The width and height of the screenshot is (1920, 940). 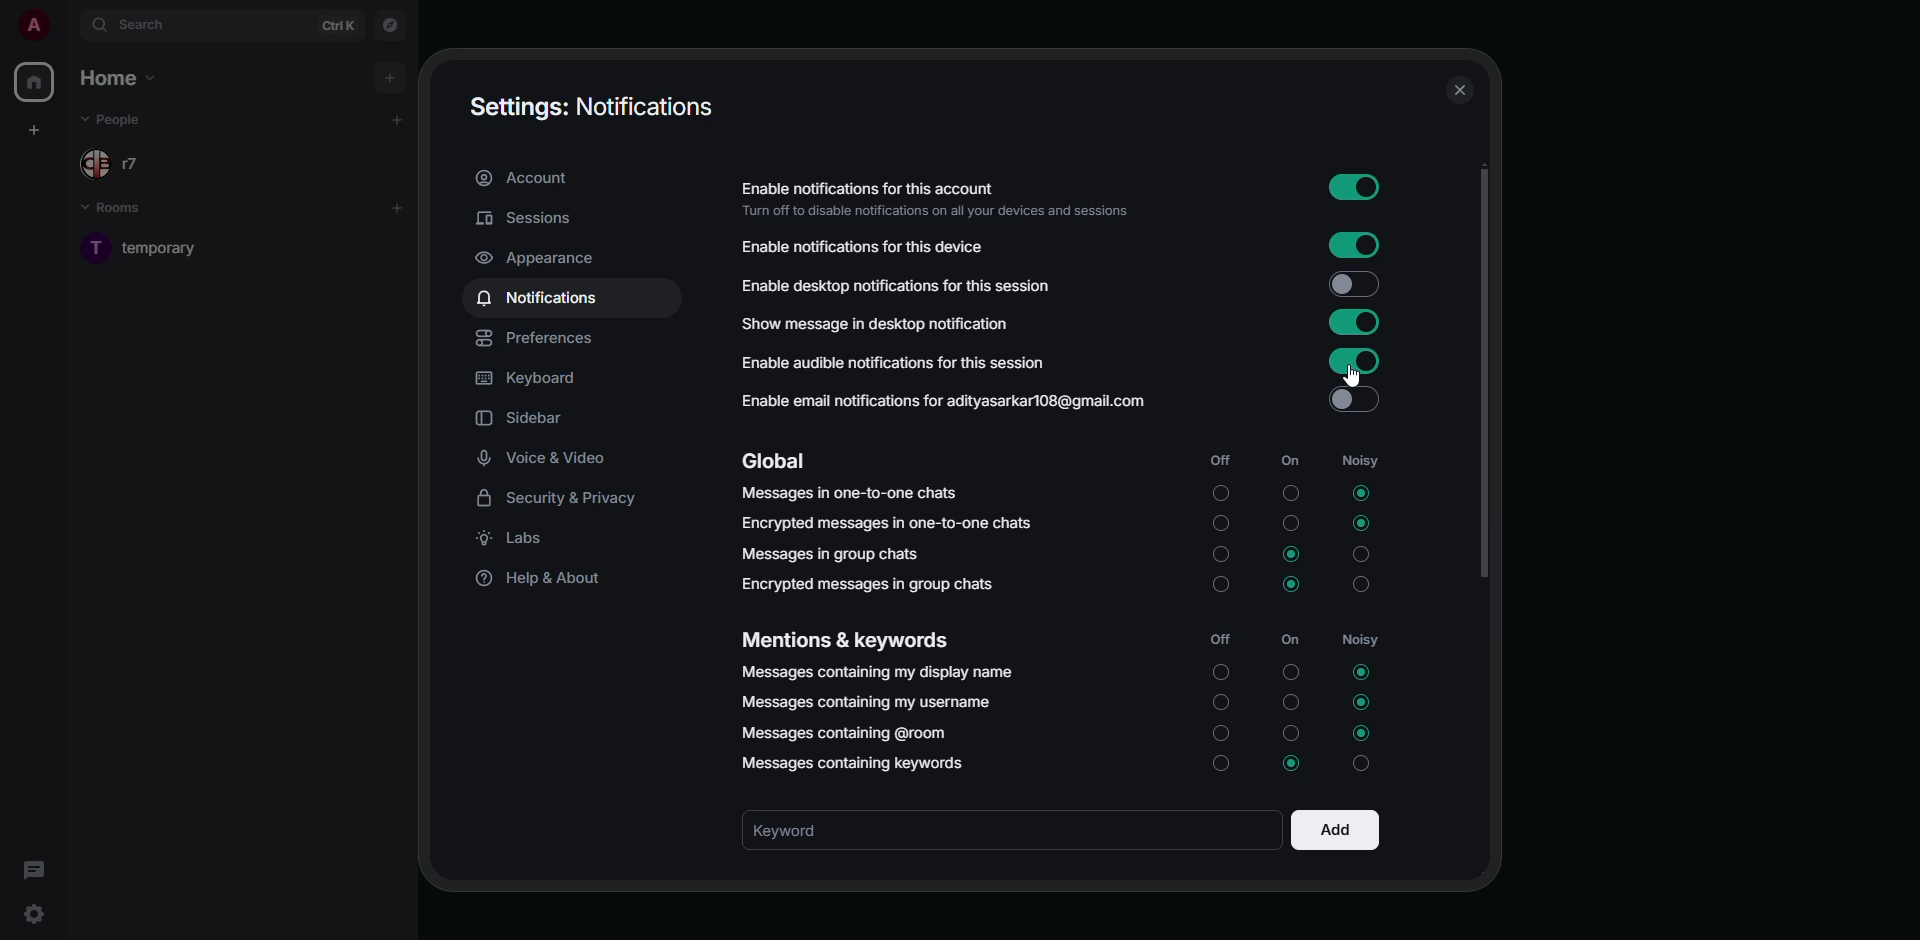 I want to click on close, so click(x=1458, y=89).